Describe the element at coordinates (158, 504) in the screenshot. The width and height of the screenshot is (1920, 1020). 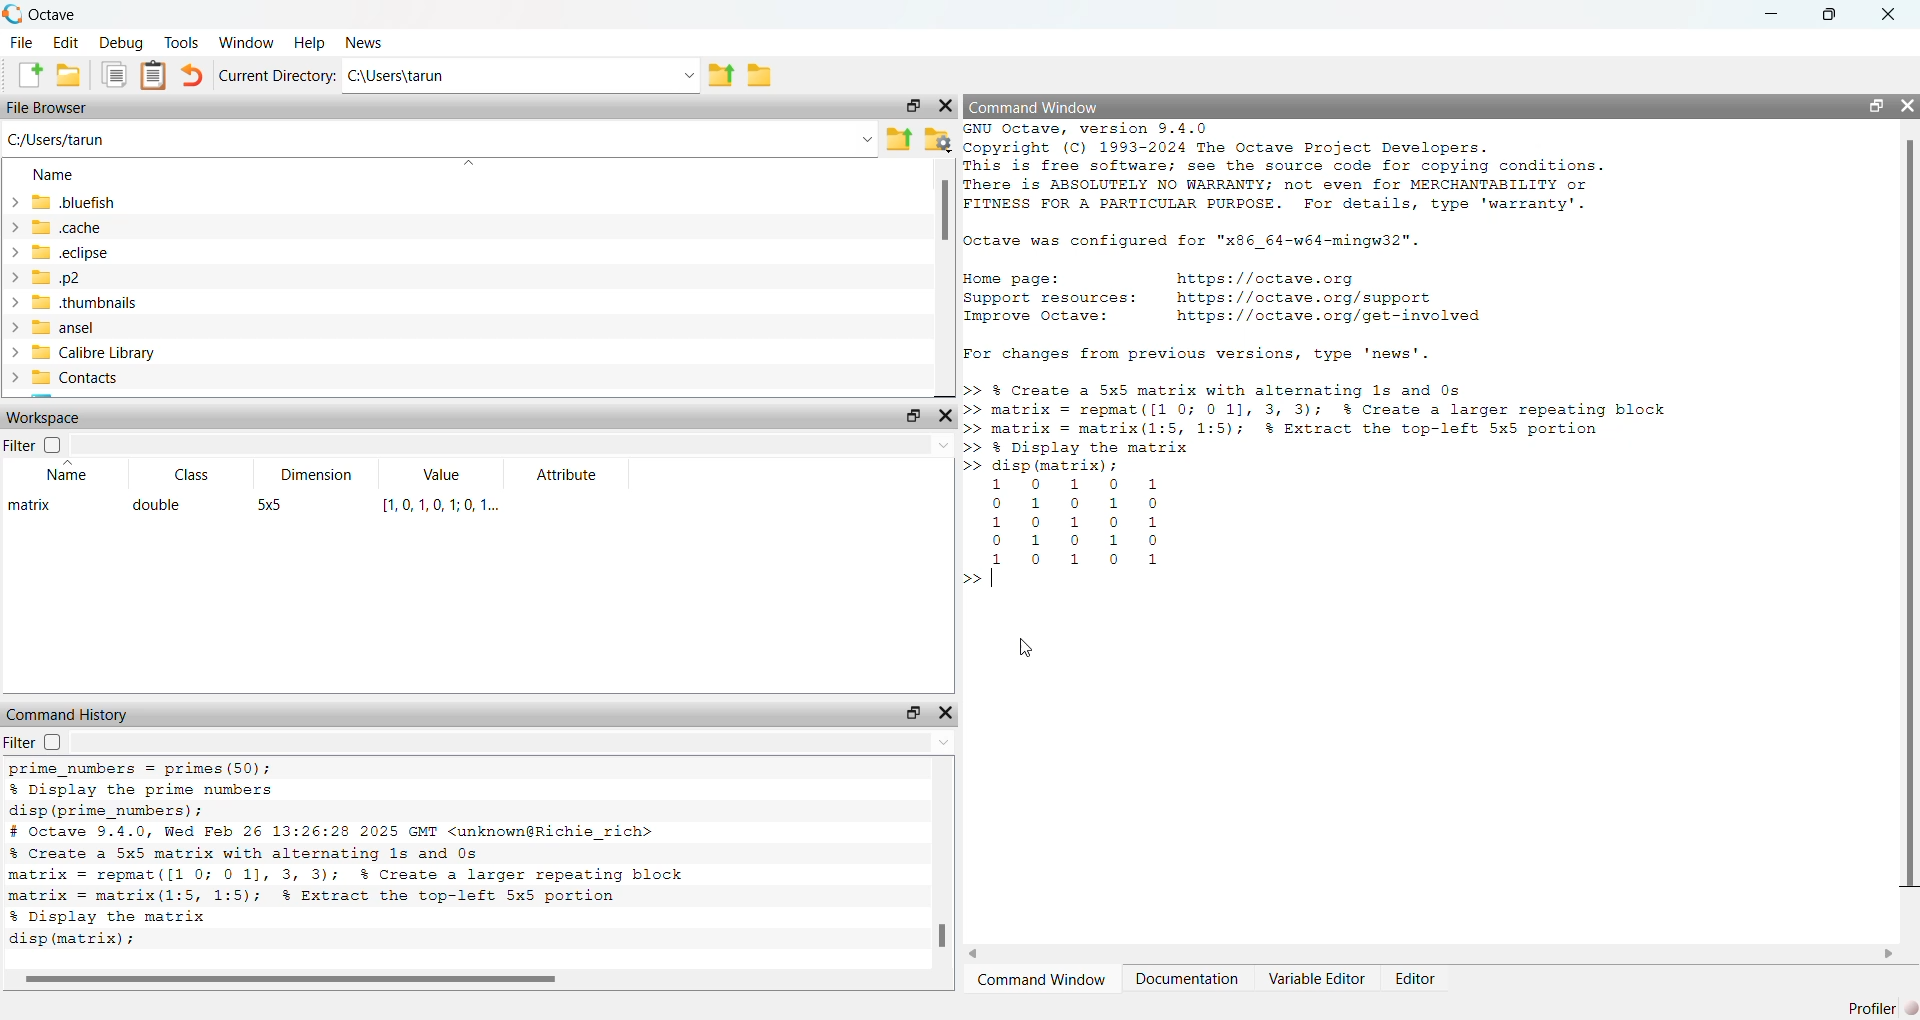
I see `double` at that location.